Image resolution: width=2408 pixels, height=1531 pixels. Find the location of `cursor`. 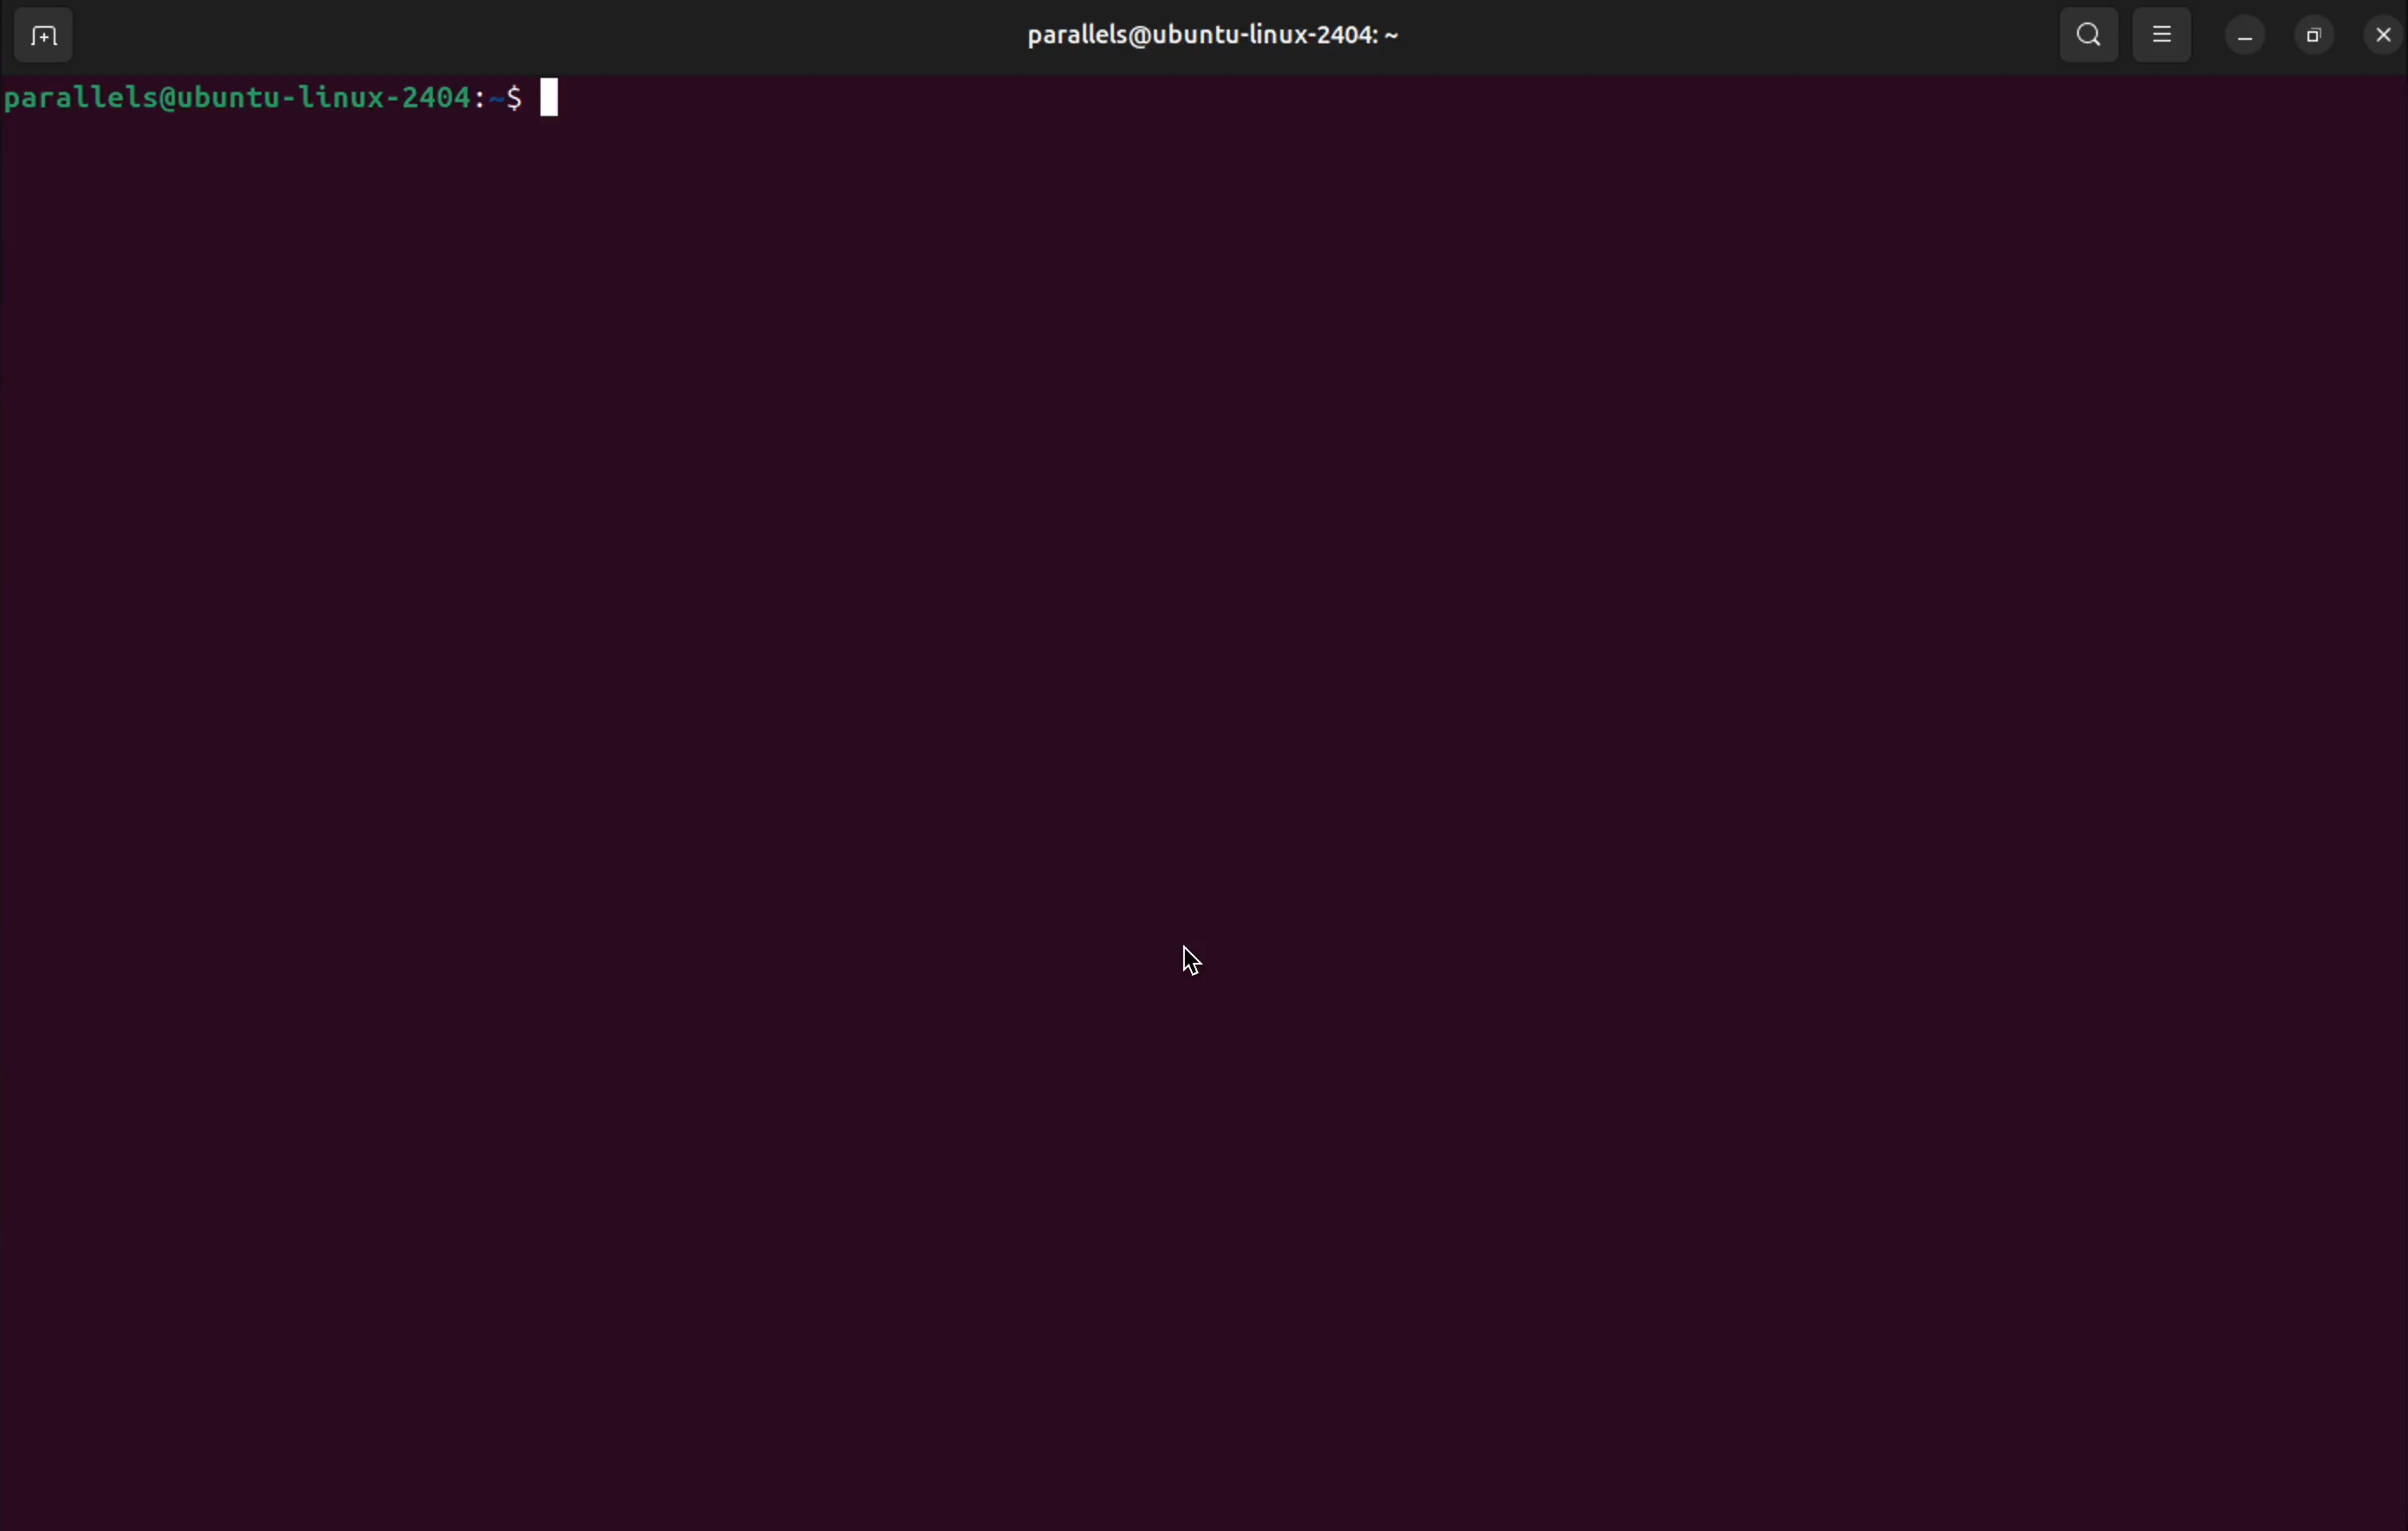

cursor is located at coordinates (1202, 967).